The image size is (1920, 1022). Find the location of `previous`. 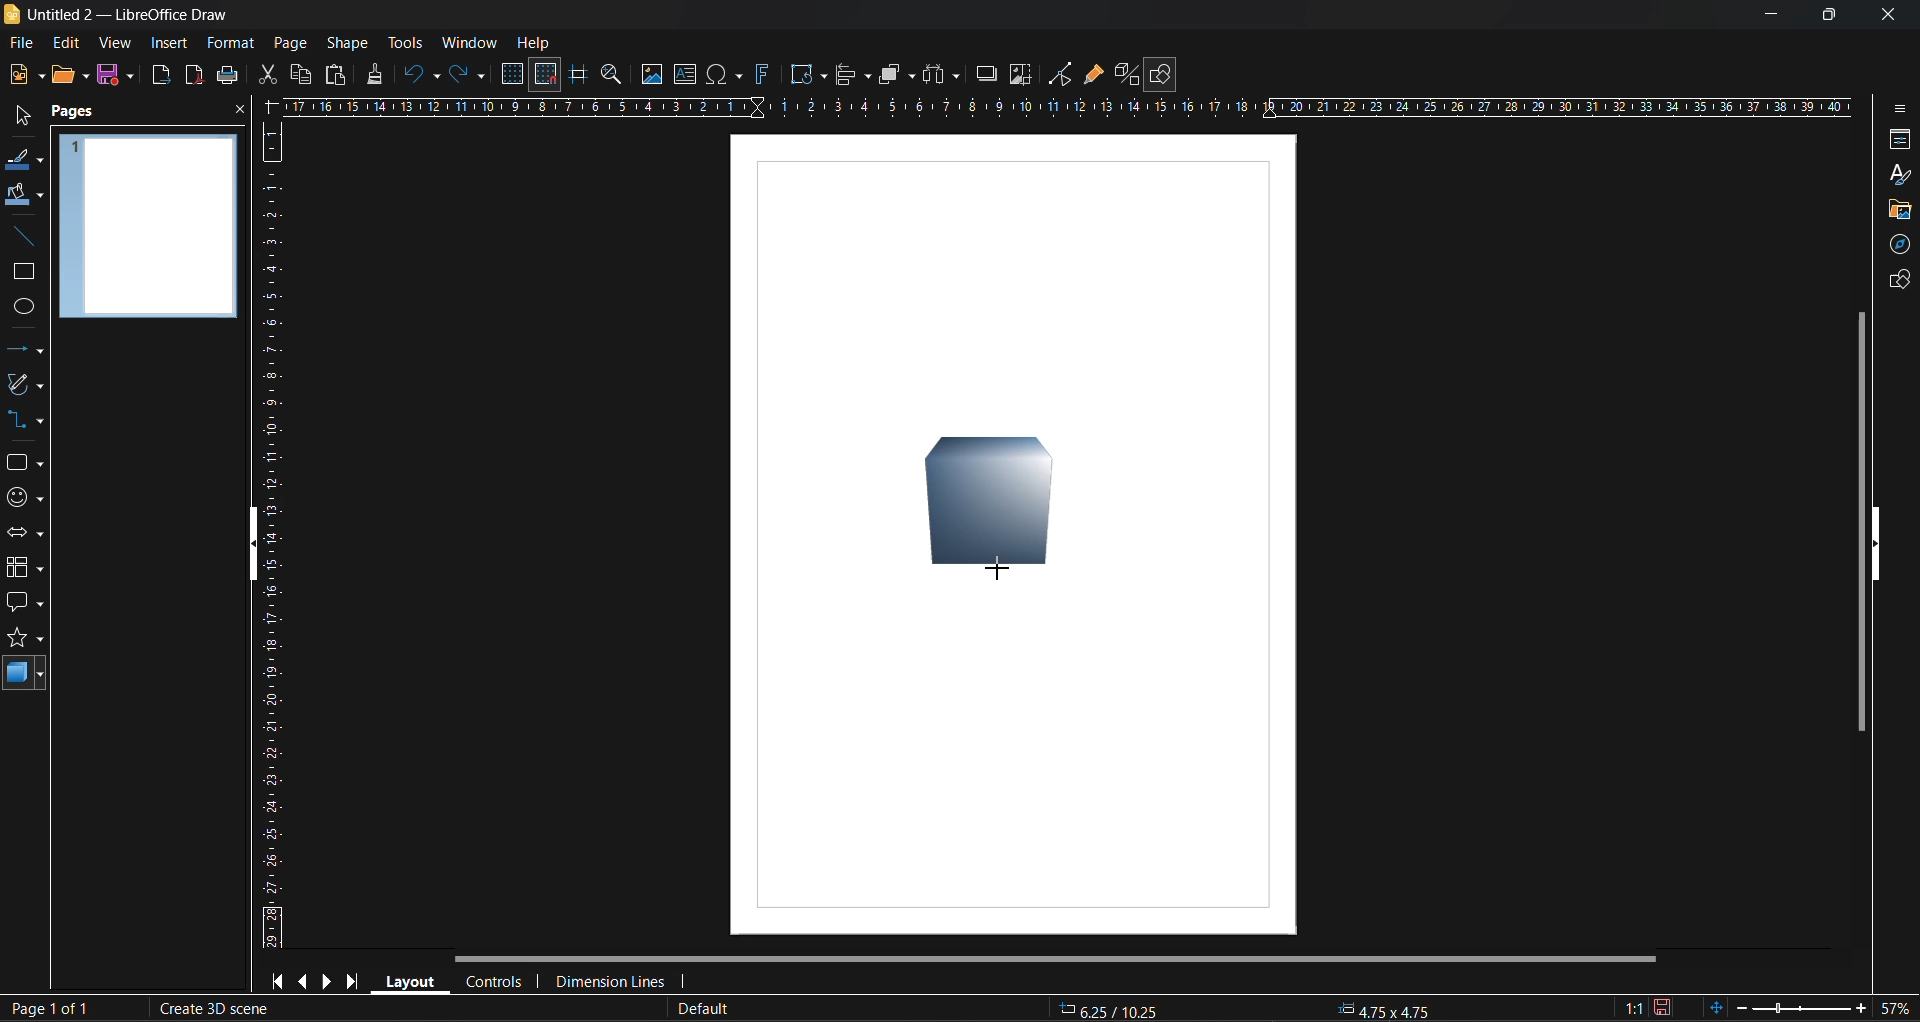

previous is located at coordinates (306, 980).